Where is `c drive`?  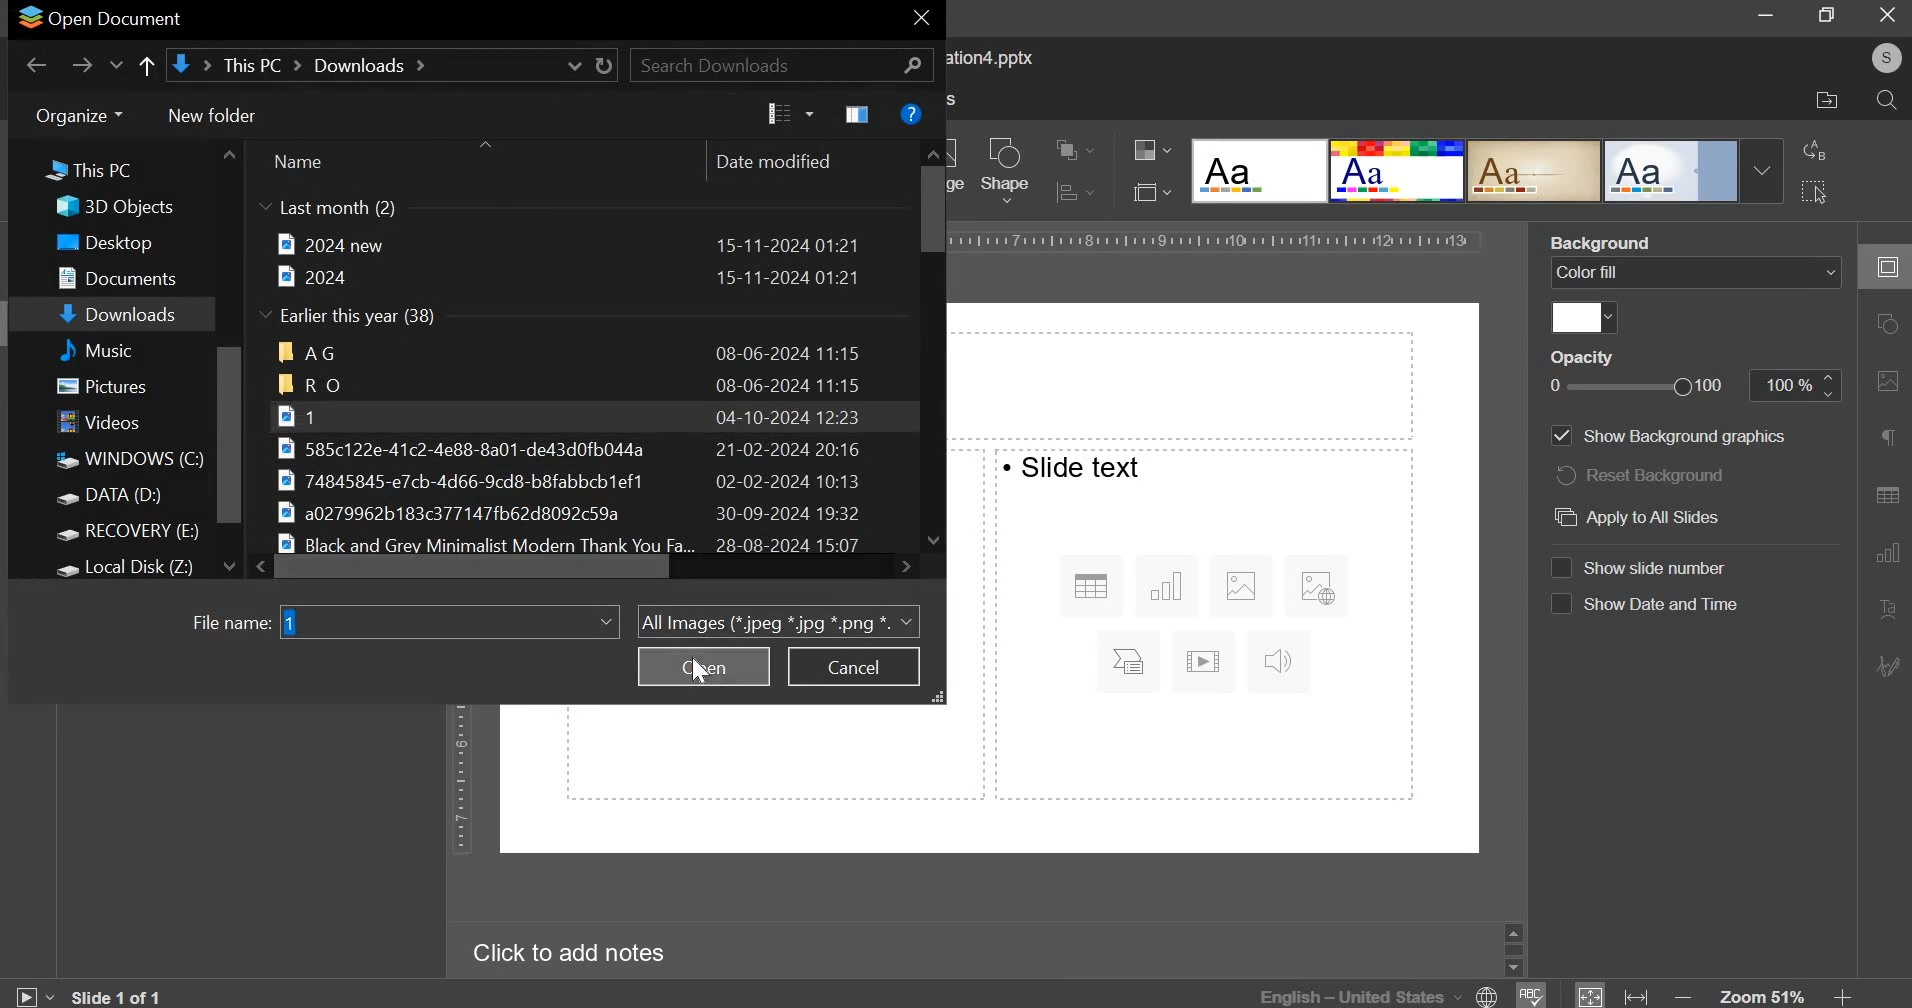 c drive is located at coordinates (127, 460).